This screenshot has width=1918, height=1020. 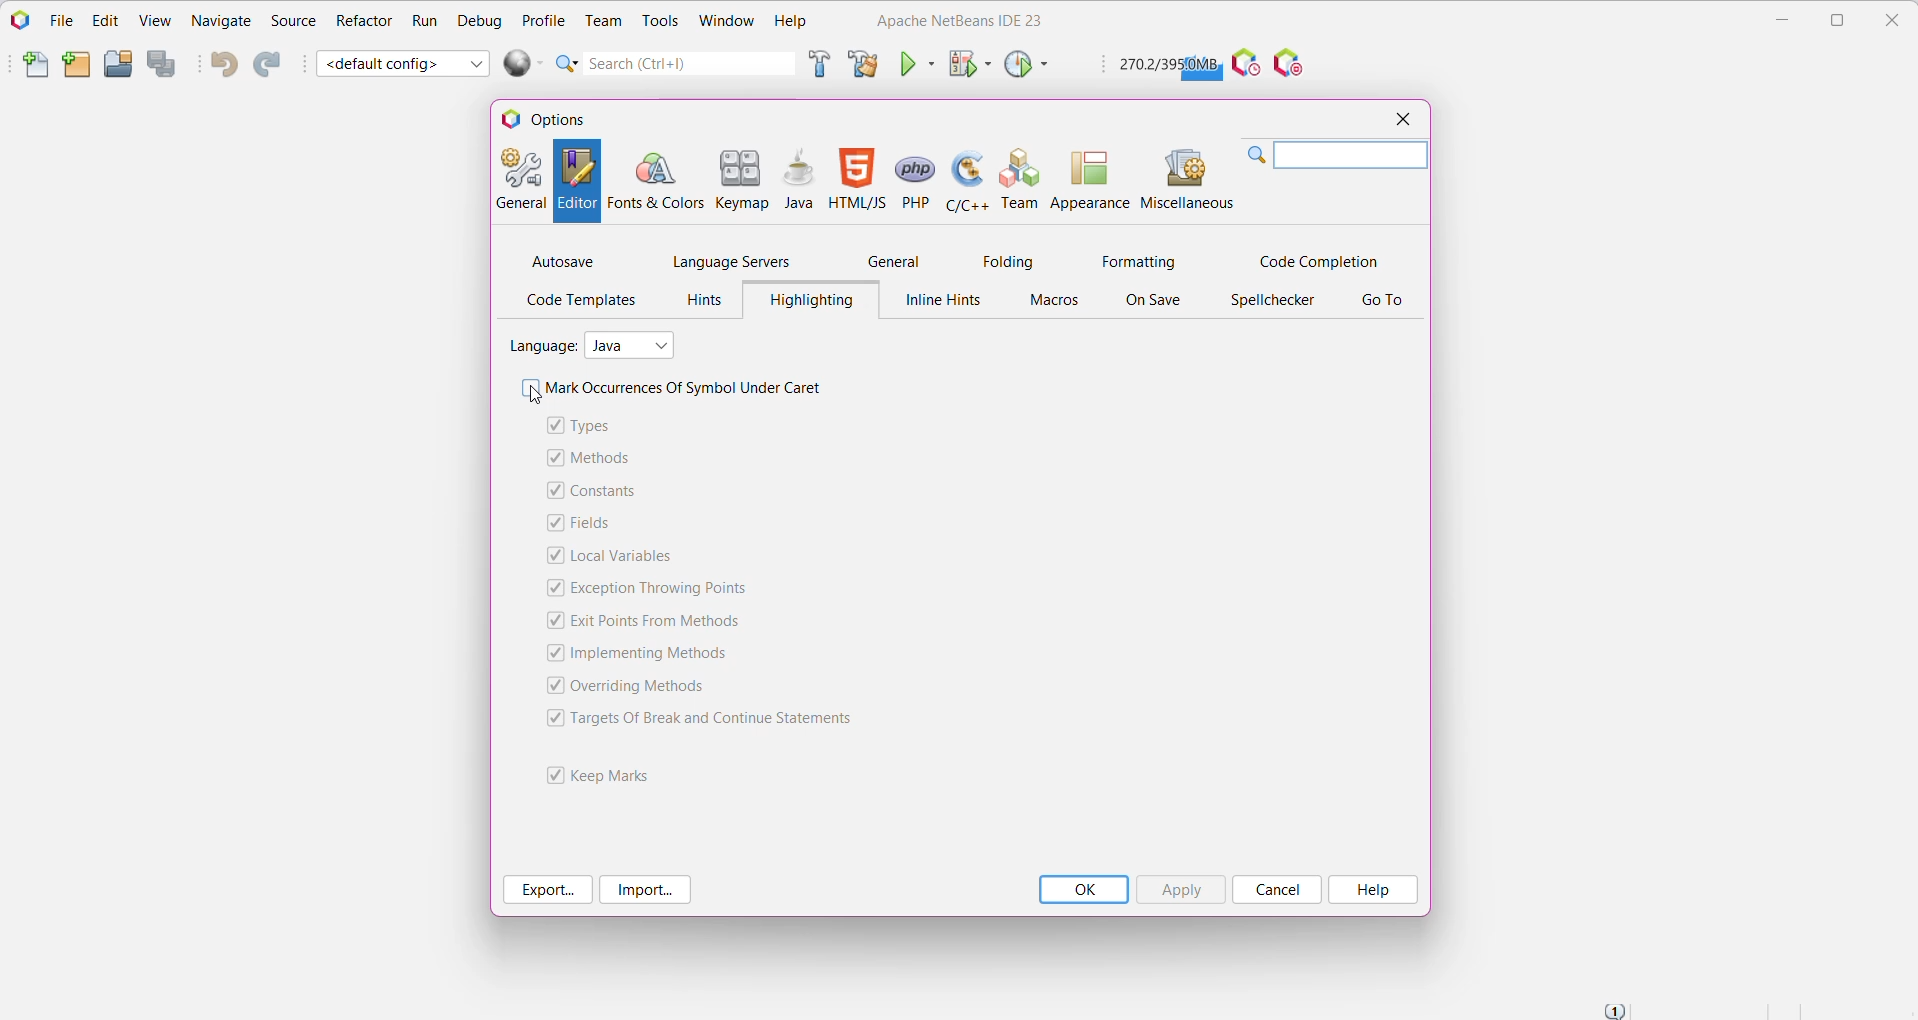 I want to click on Apache Netbeans IDE 23, so click(x=953, y=21).